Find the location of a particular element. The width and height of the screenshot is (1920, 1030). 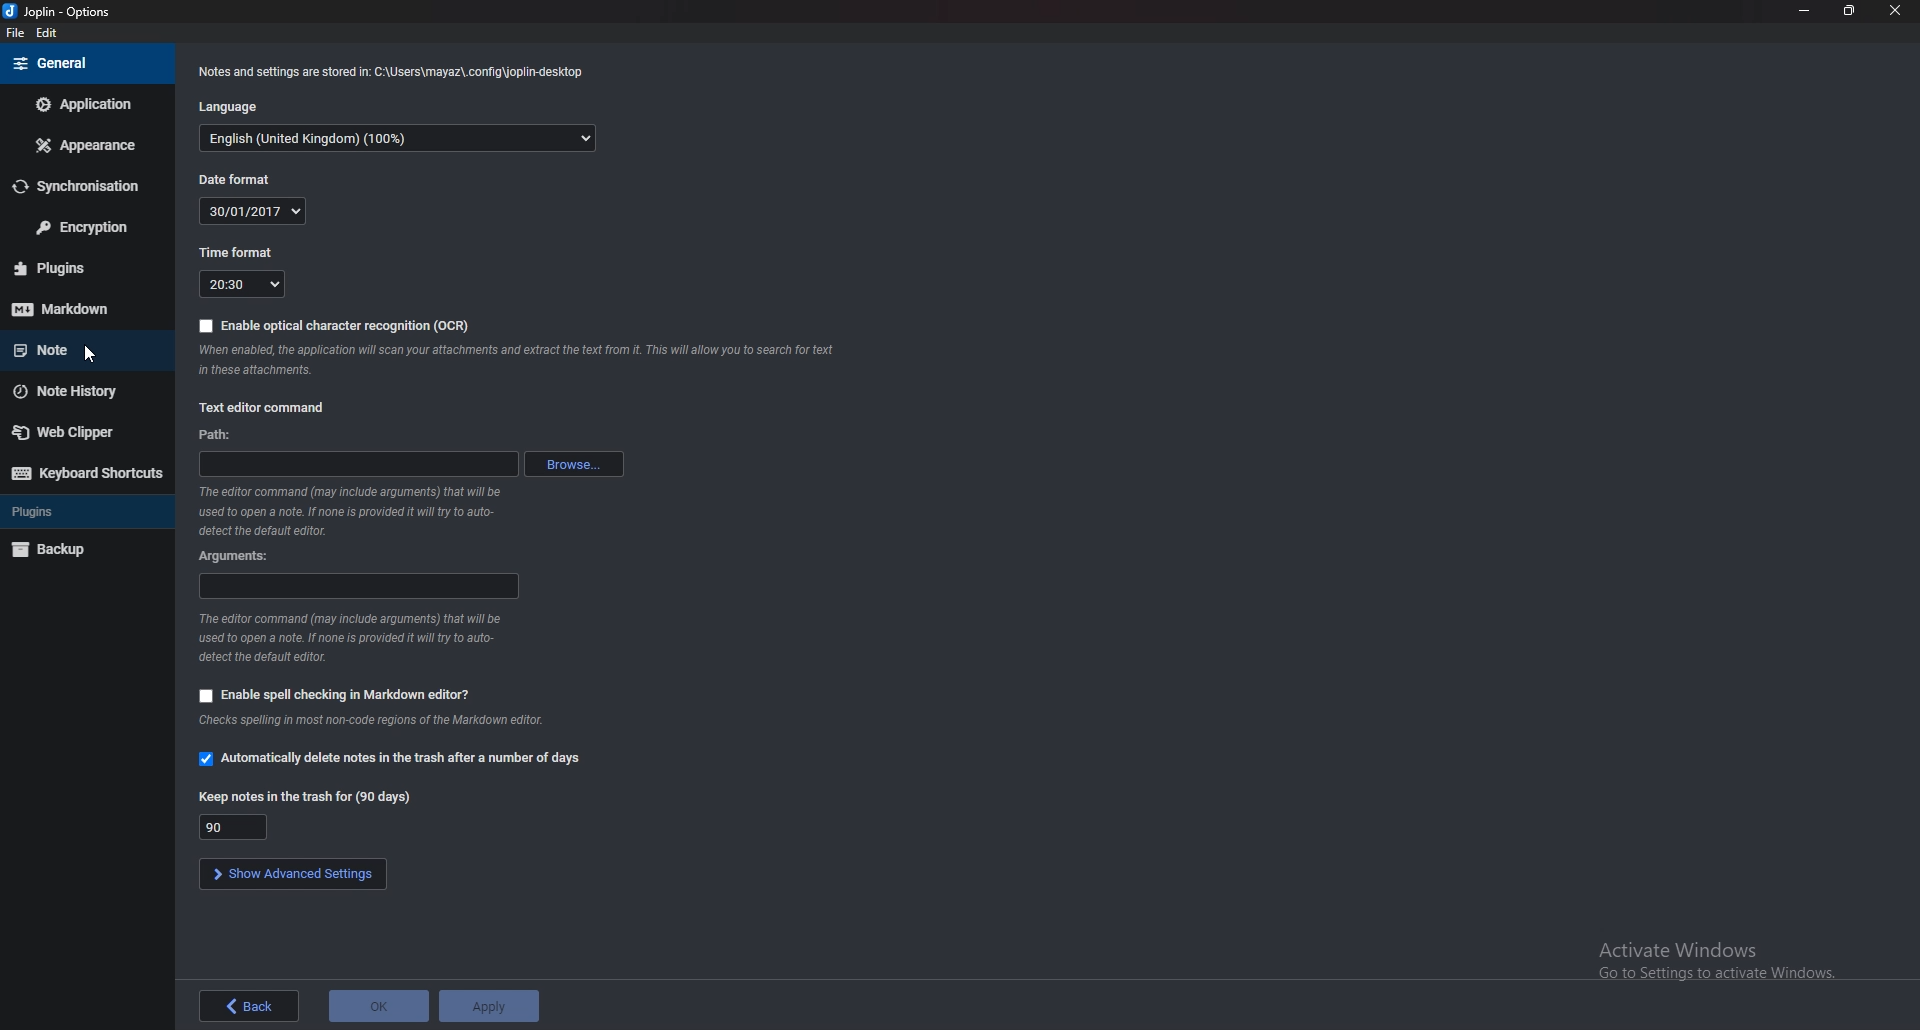

Language is located at coordinates (234, 106).